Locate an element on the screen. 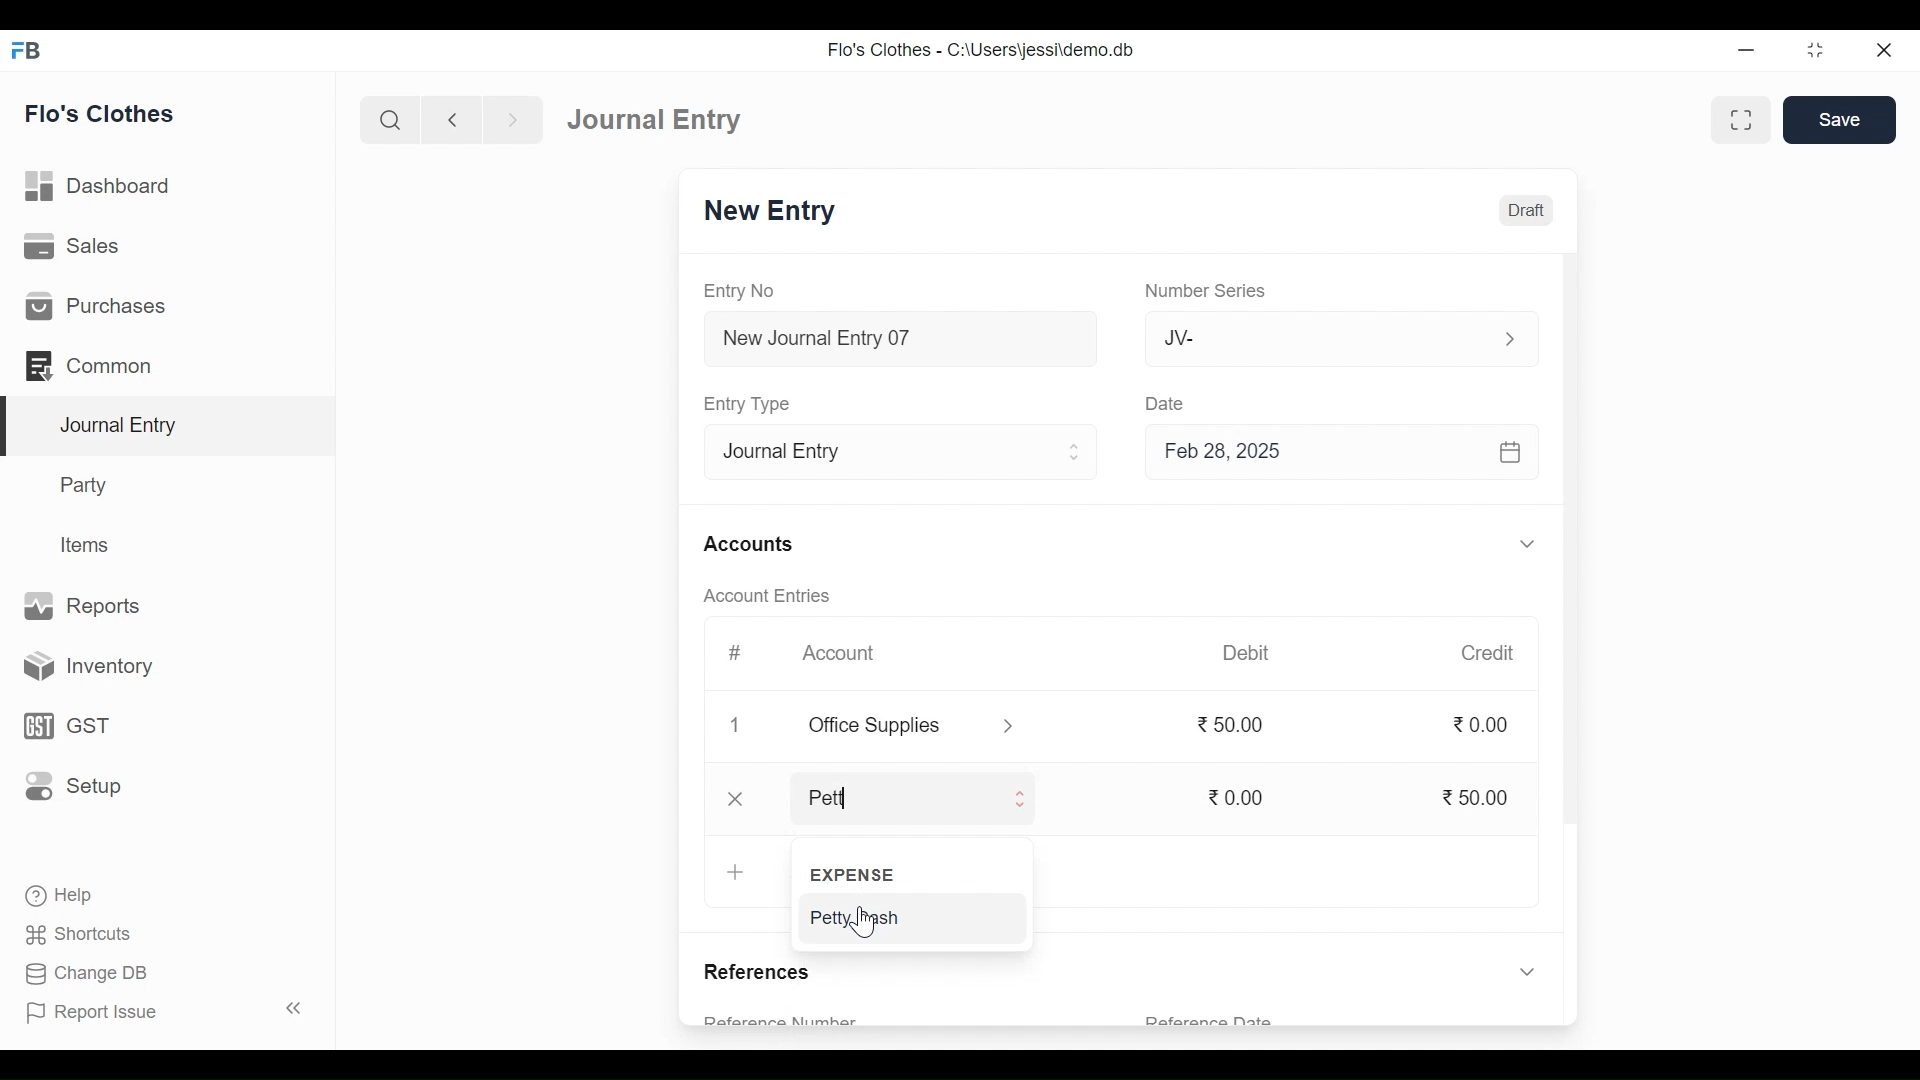 The height and width of the screenshot is (1080, 1920). Petty Cash is located at coordinates (866, 919).